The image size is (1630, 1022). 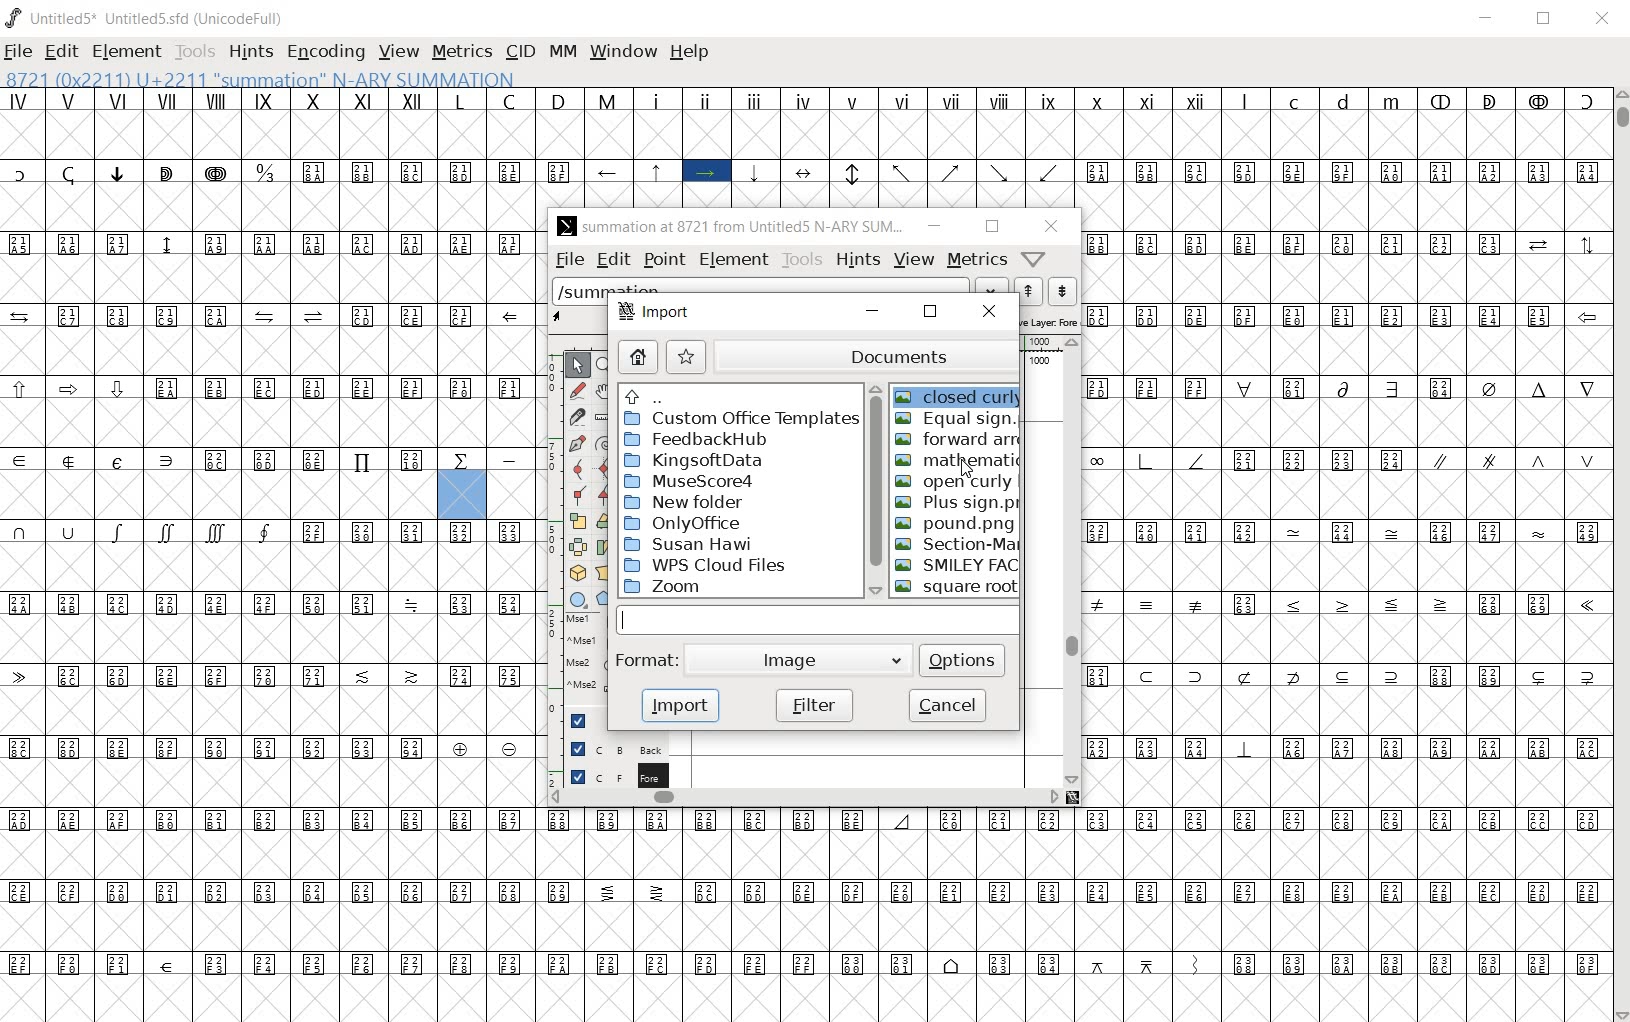 What do you see at coordinates (952, 481) in the screenshot?
I see `OPEN CURLY` at bounding box center [952, 481].